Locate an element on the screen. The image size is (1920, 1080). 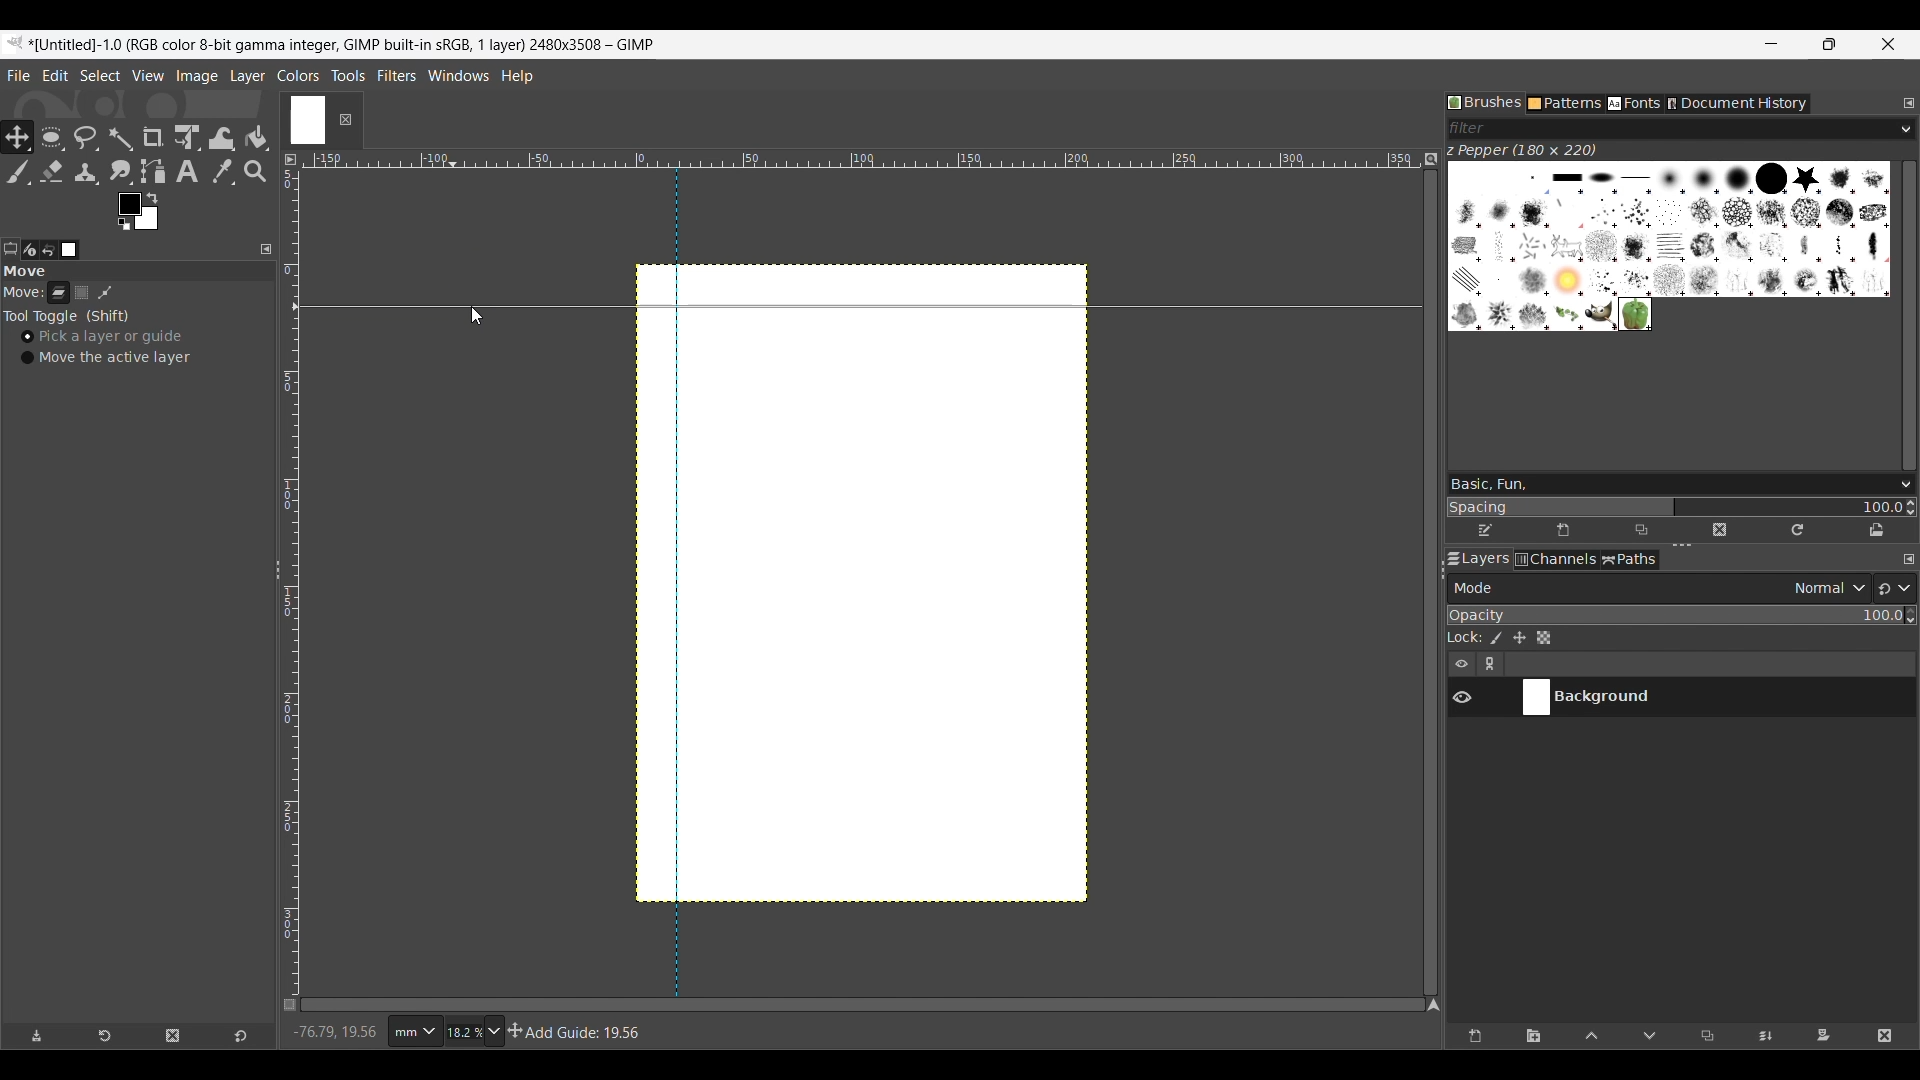
Select menu is located at coordinates (100, 75).